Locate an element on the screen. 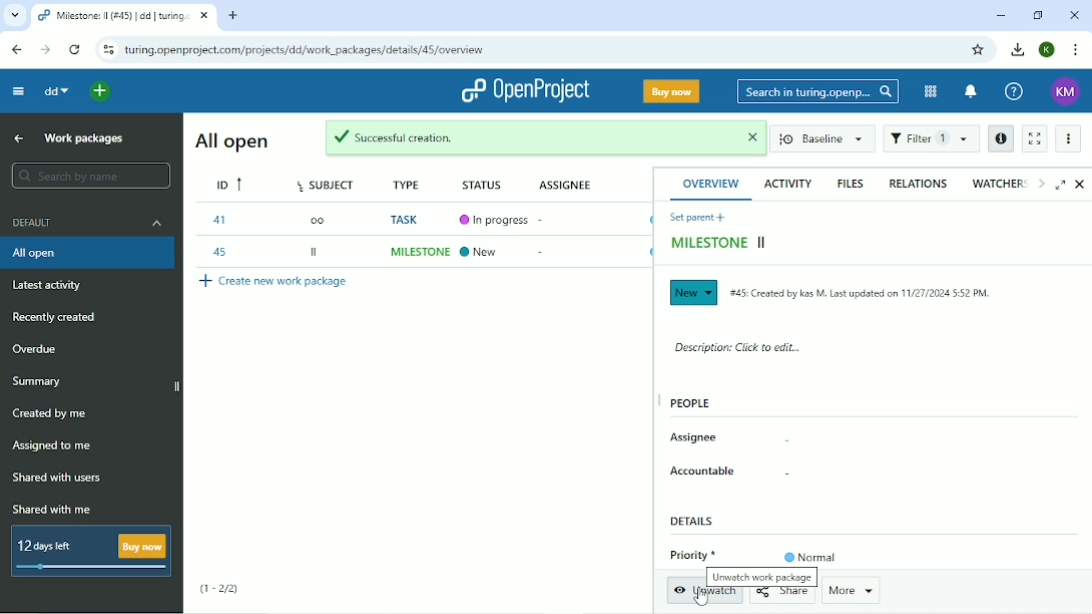  Downloads is located at coordinates (1018, 49).